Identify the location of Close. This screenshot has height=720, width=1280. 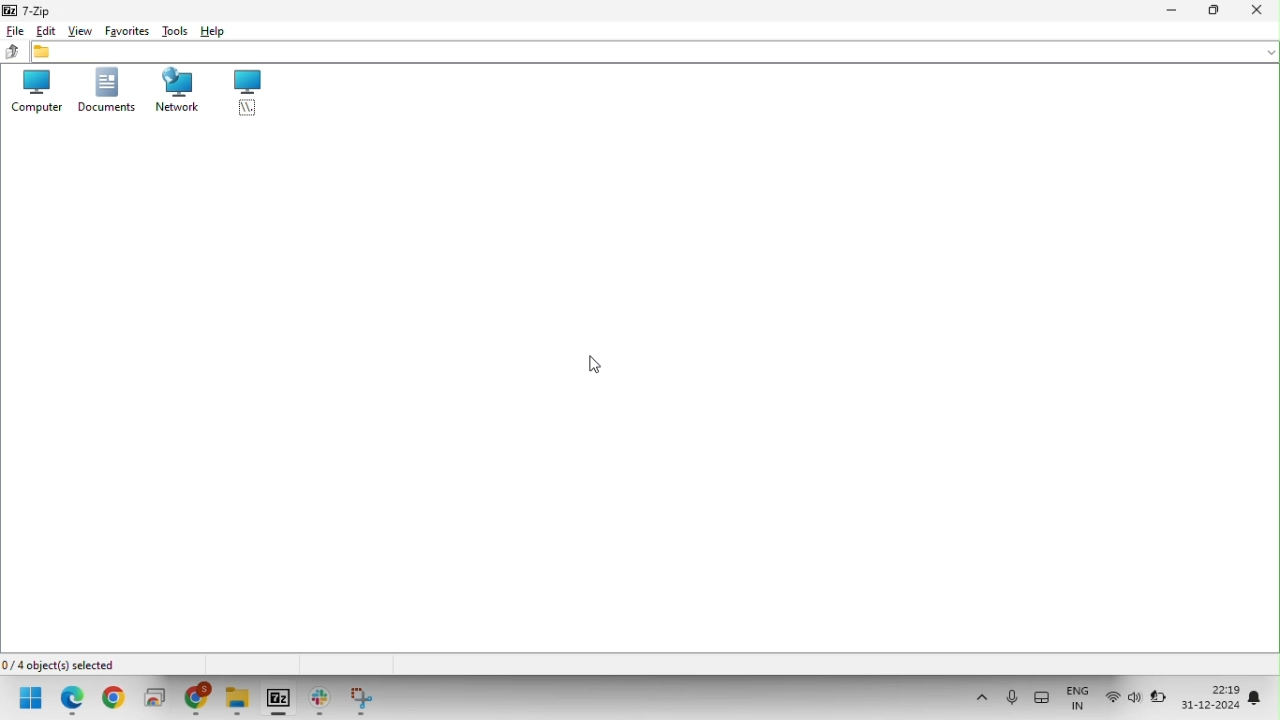
(1262, 11).